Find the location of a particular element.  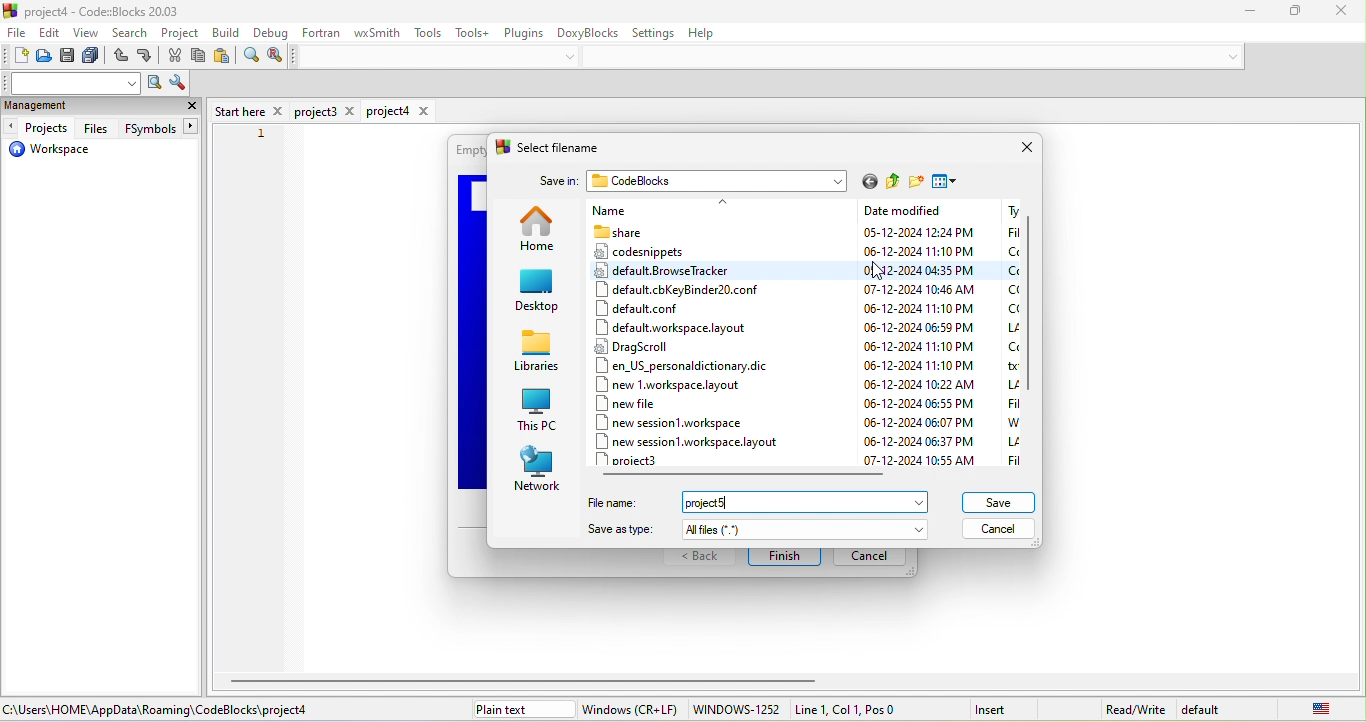

icon is located at coordinates (12, 10).